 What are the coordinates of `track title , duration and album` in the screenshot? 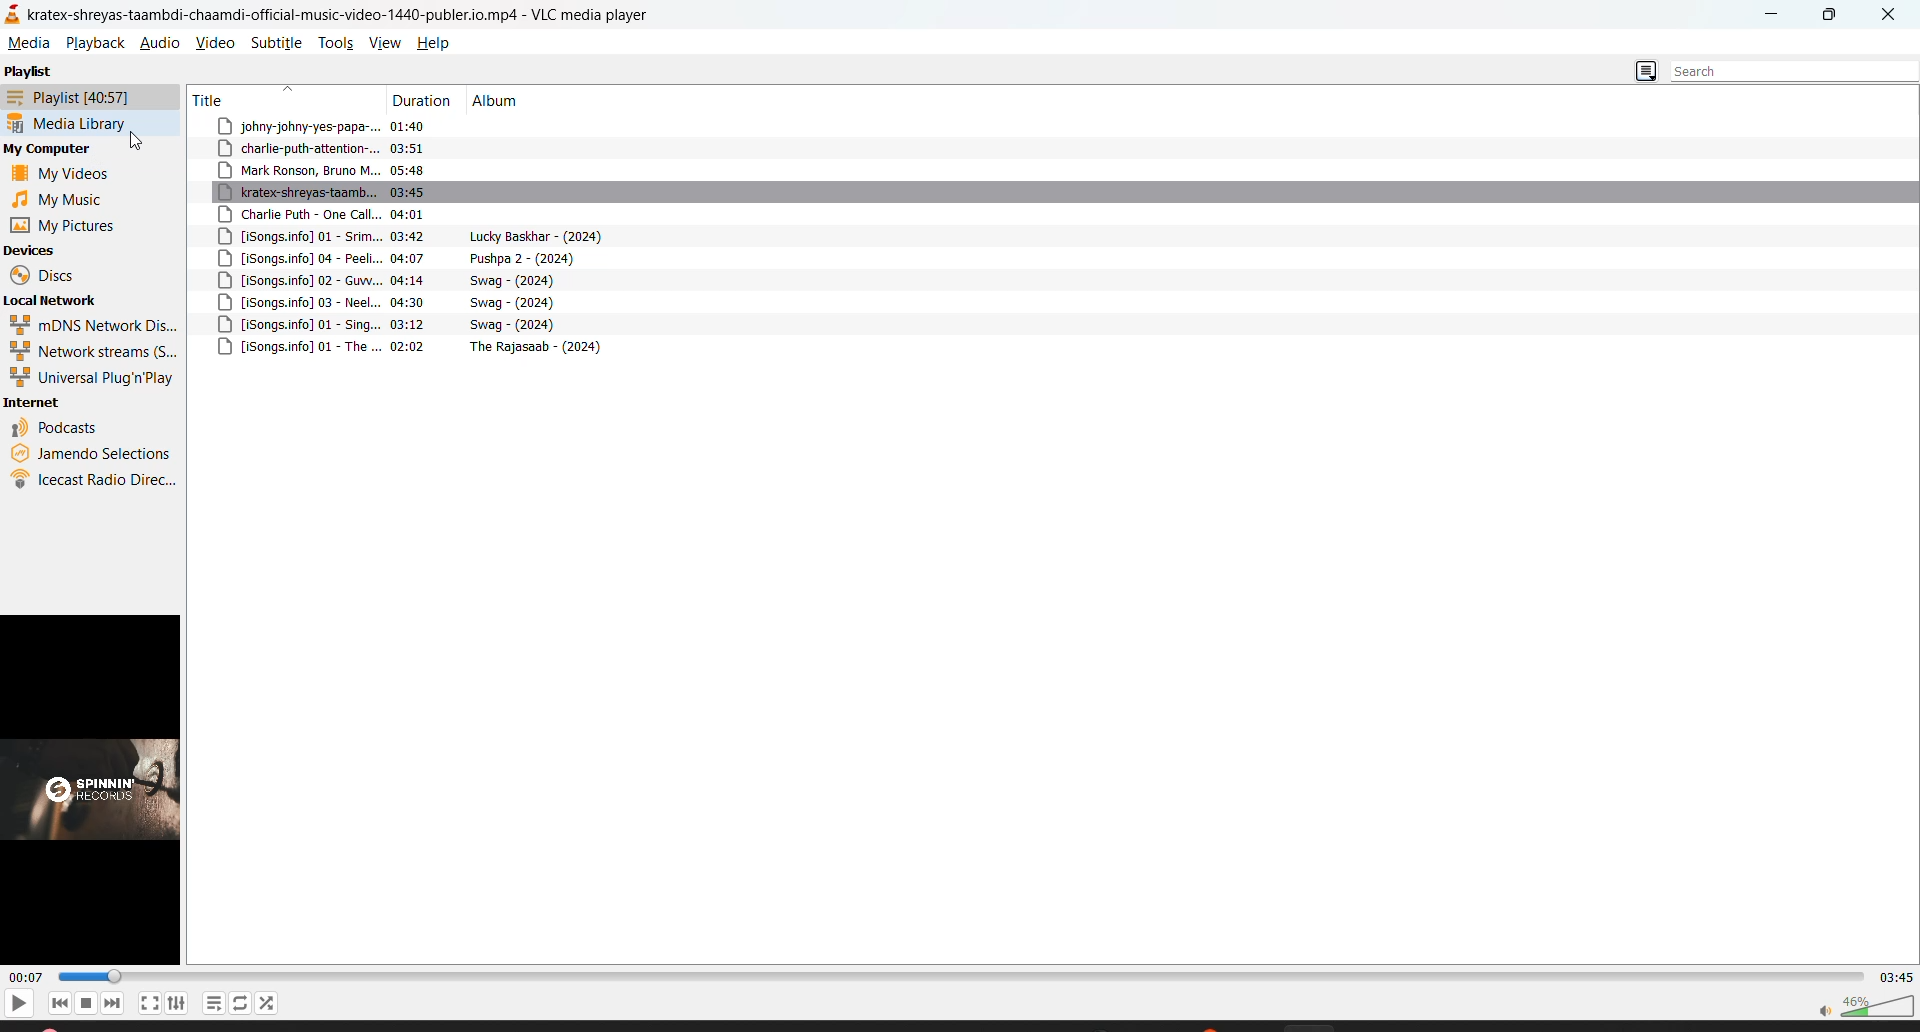 It's located at (418, 215).